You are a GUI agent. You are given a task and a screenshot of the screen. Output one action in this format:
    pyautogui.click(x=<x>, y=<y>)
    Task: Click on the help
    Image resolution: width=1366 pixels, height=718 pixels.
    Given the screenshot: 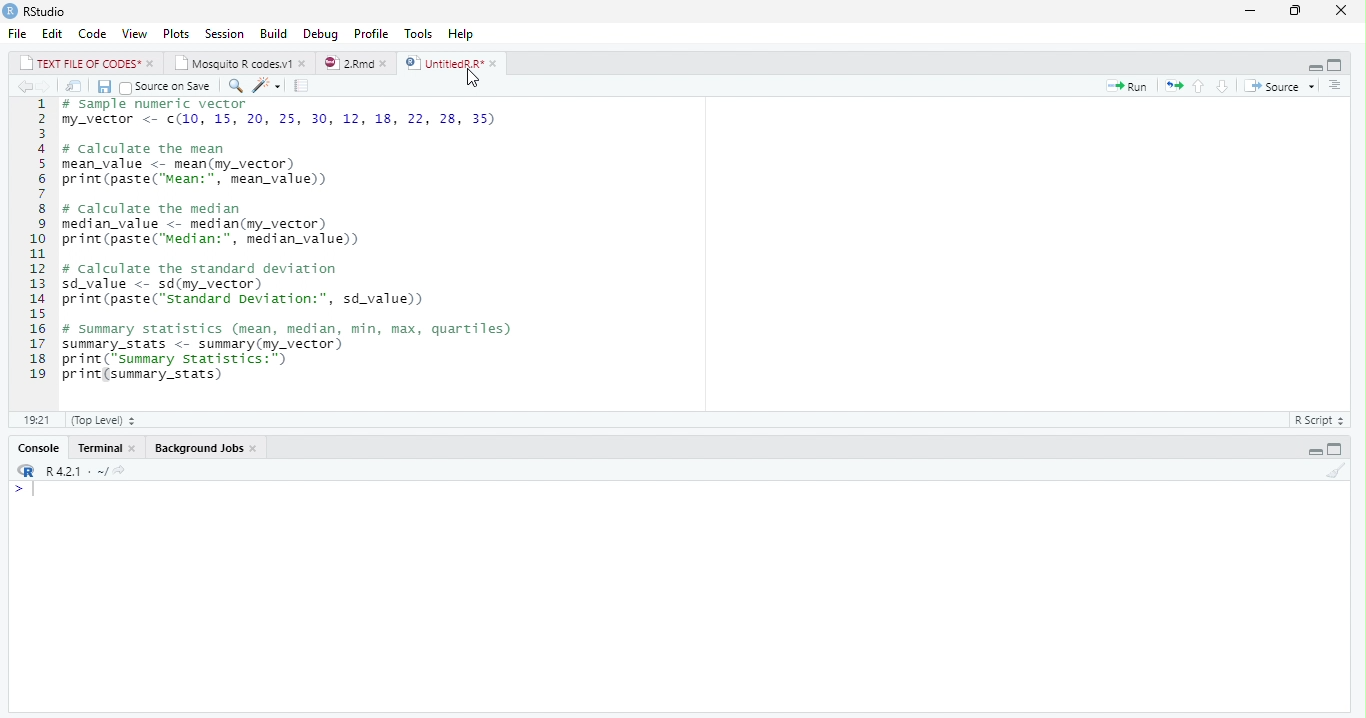 What is the action you would take?
    pyautogui.click(x=461, y=34)
    